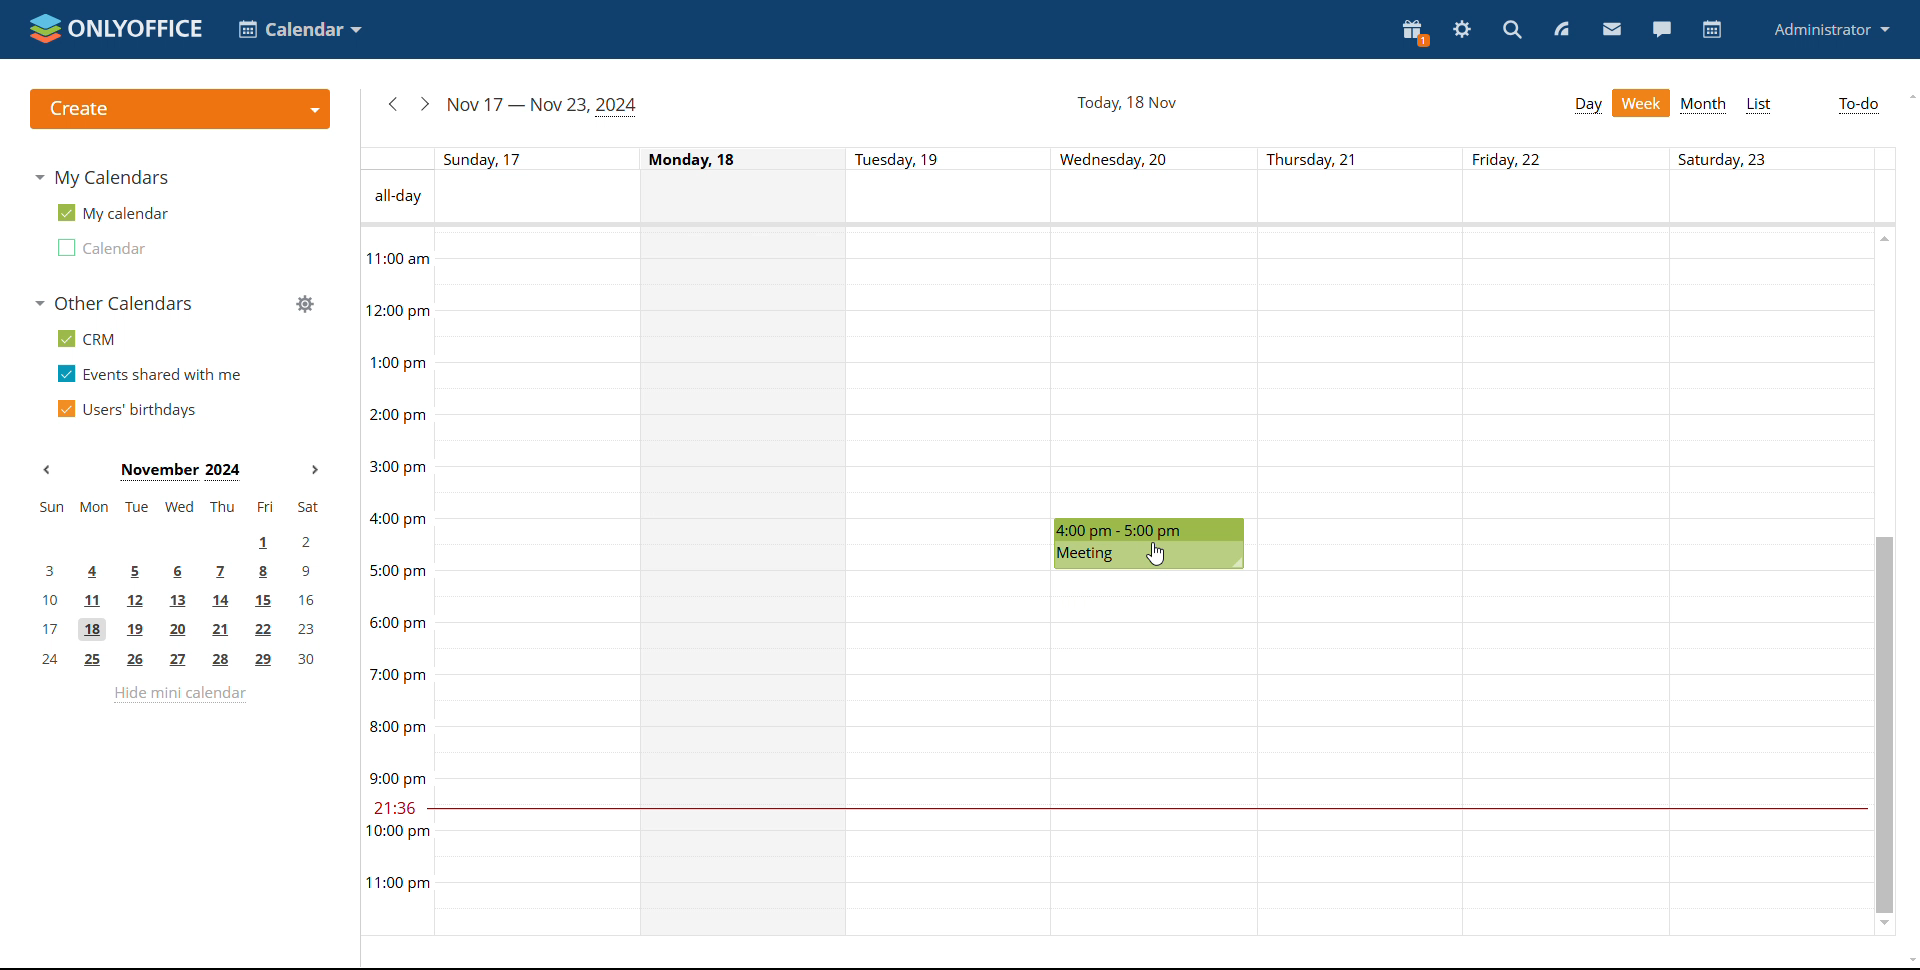 The width and height of the screenshot is (1920, 970). I want to click on chat, so click(1660, 30).